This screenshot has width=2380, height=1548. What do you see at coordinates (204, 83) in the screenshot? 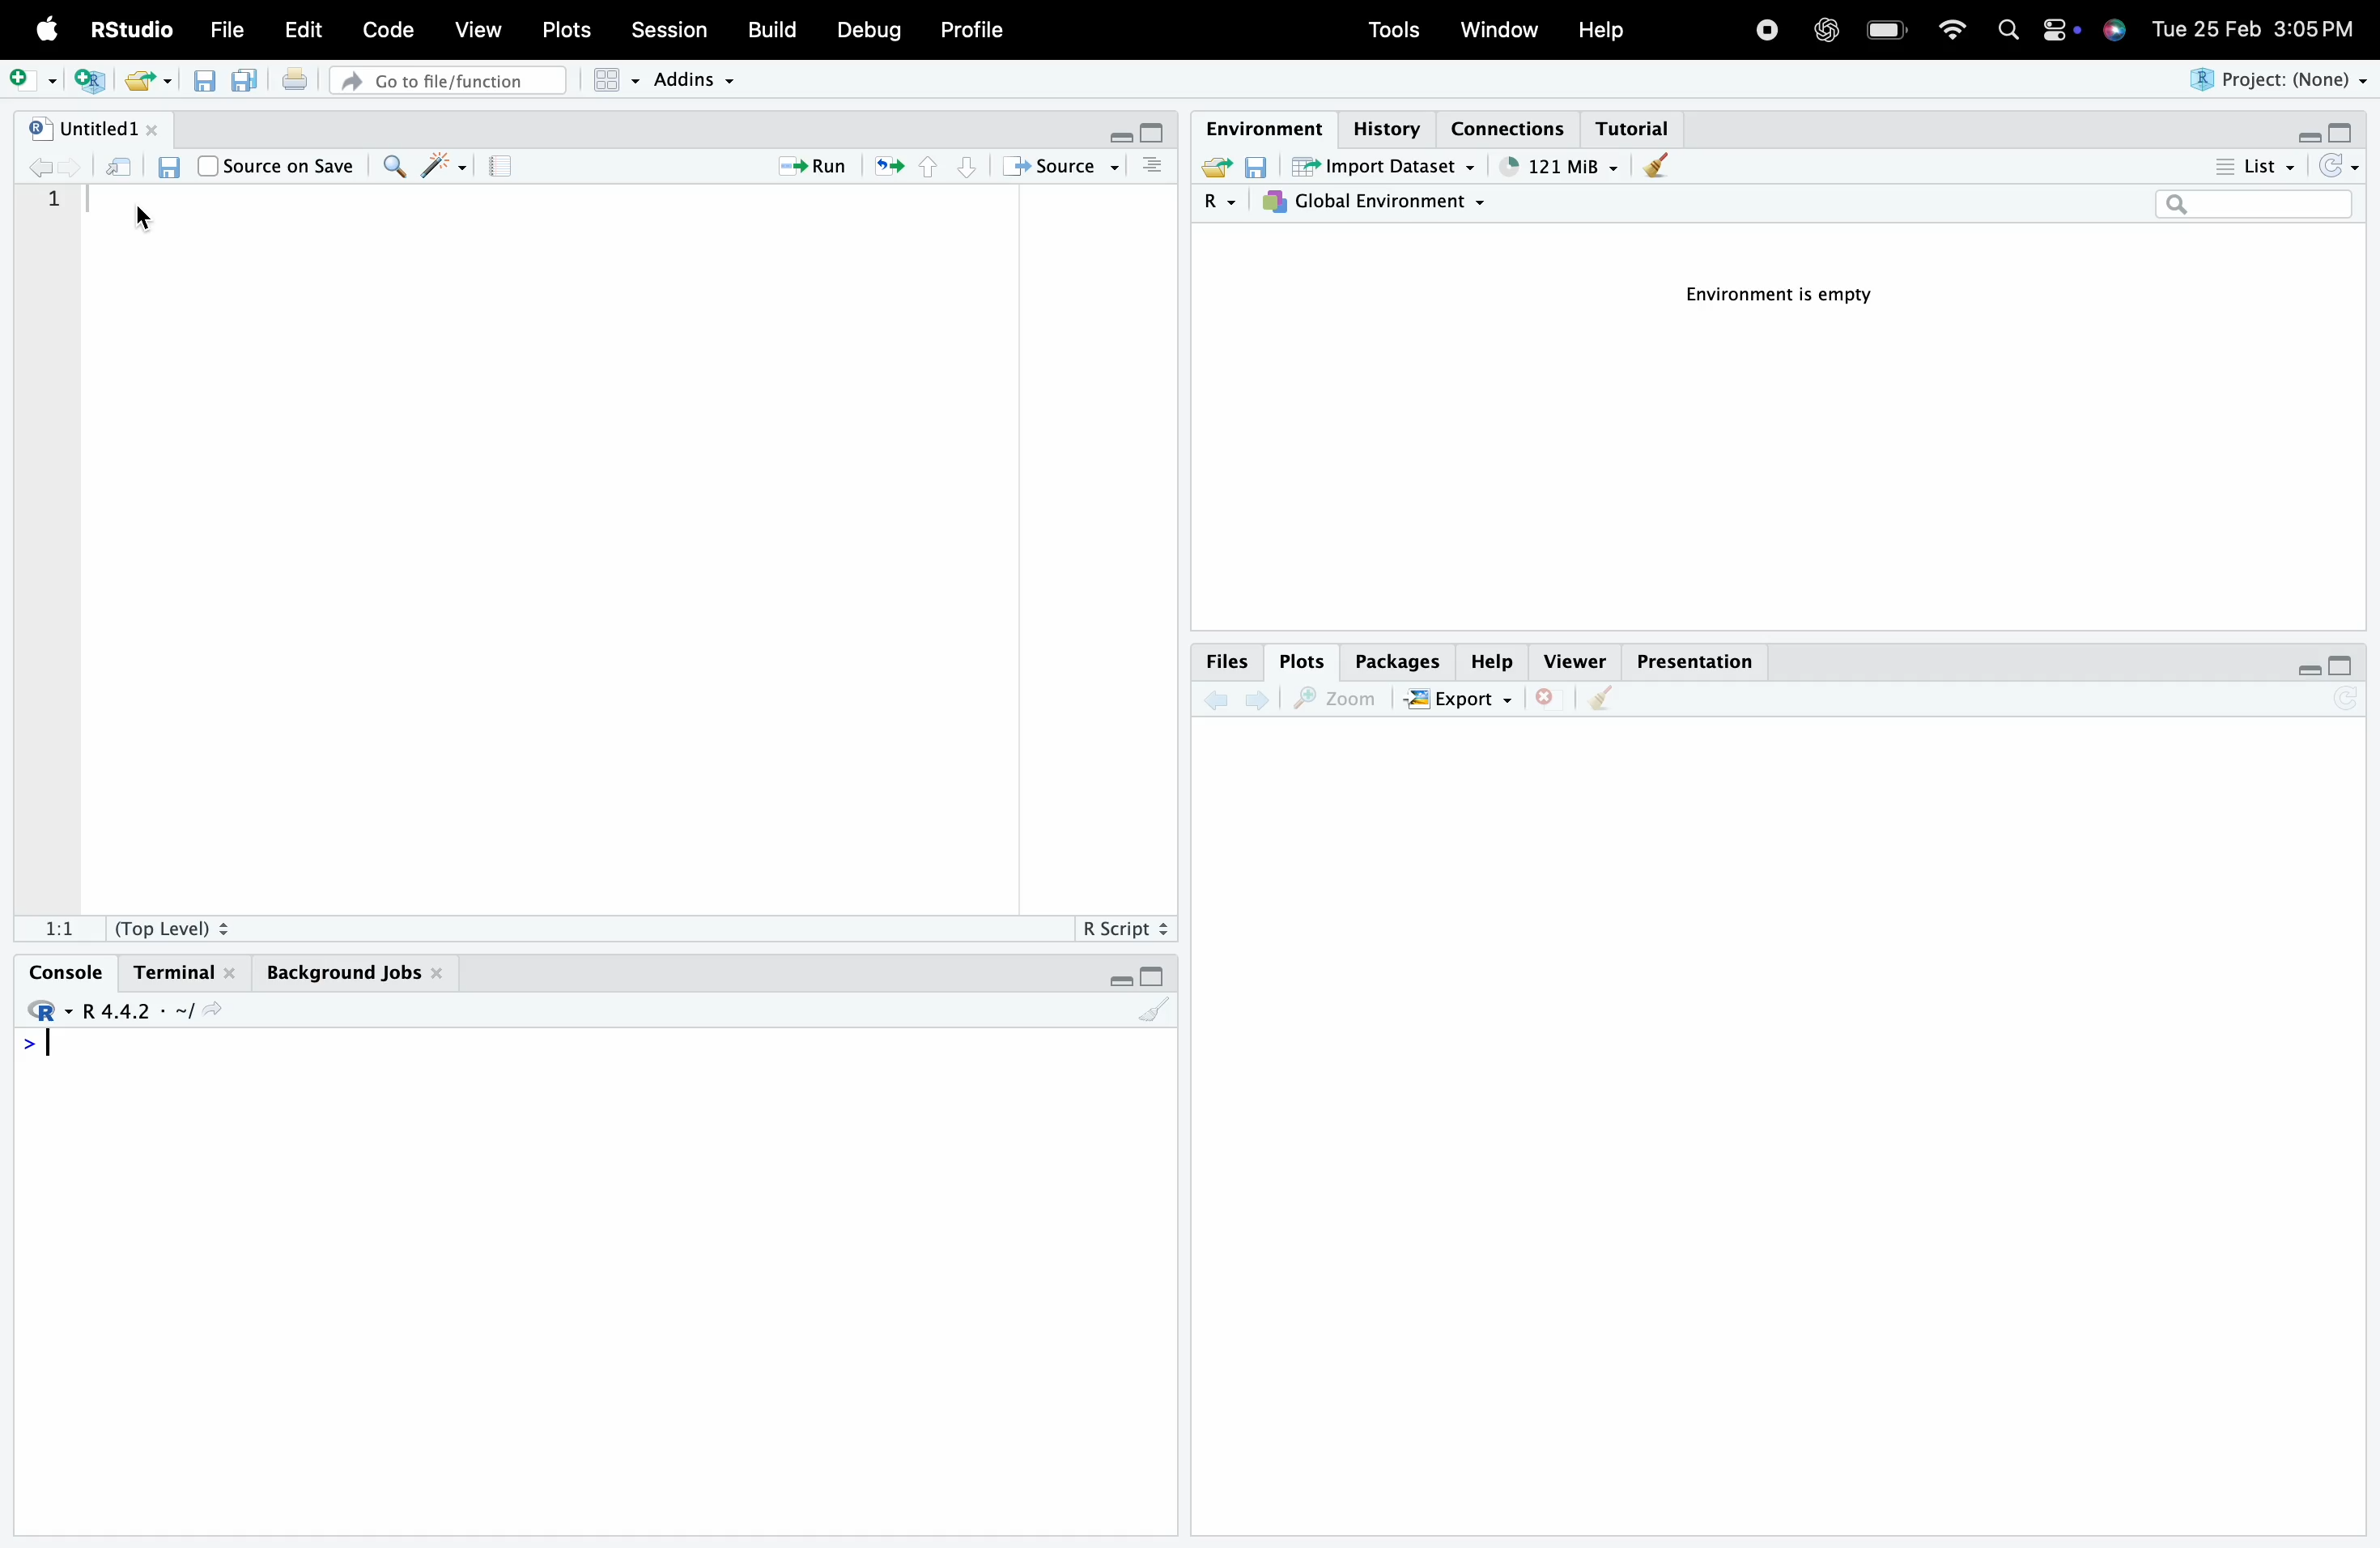
I see `Save current document (Ctrl + S)` at bounding box center [204, 83].